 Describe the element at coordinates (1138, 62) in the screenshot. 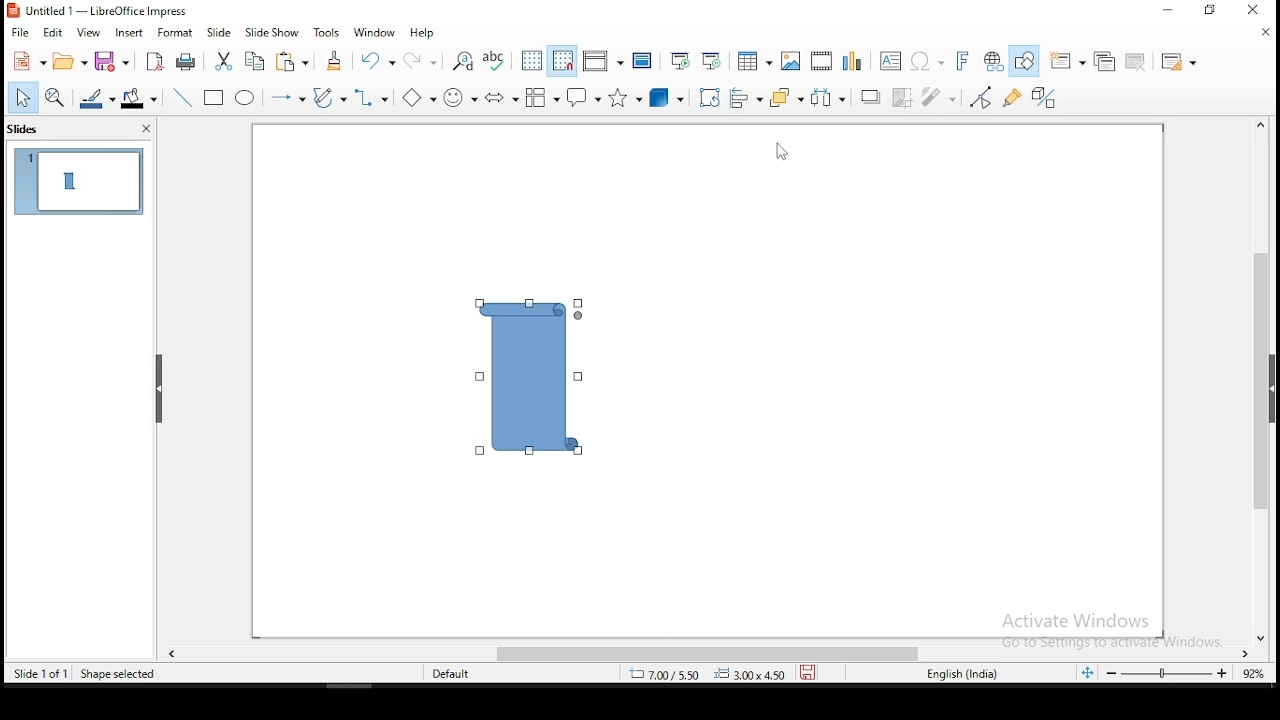

I see `delete slide` at that location.